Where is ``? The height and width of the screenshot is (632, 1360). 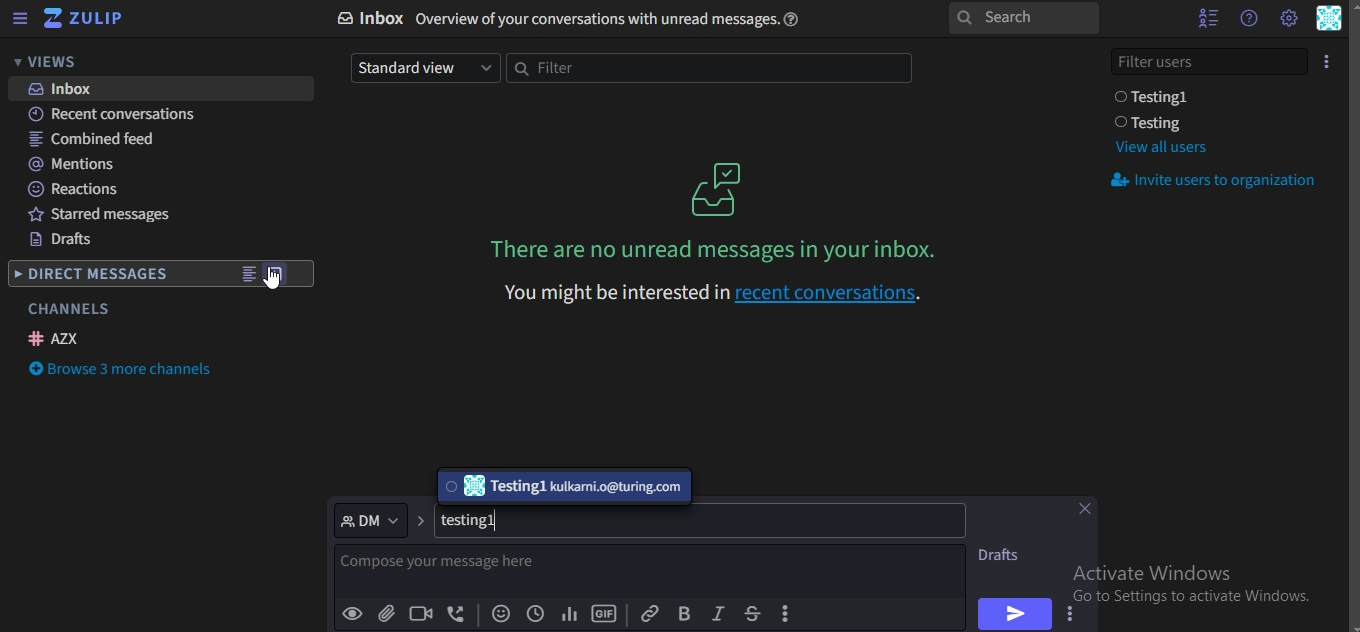  is located at coordinates (1074, 613).